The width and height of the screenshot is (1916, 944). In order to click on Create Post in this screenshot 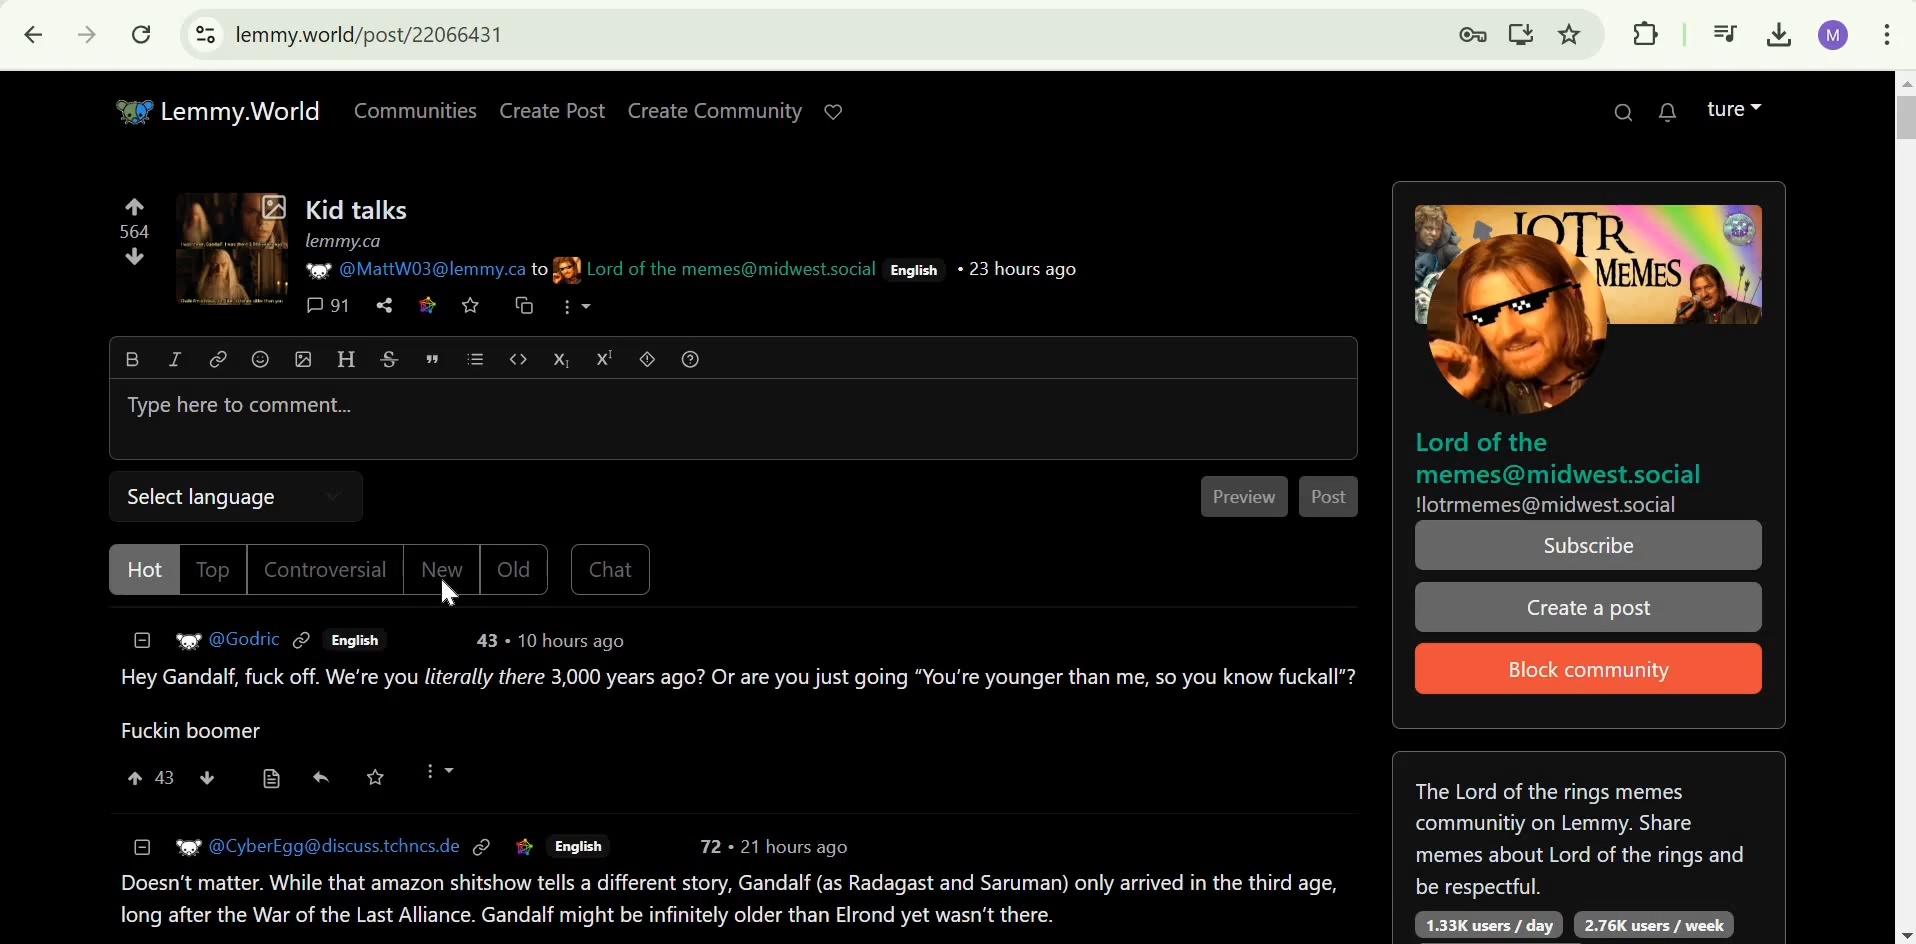, I will do `click(554, 110)`.